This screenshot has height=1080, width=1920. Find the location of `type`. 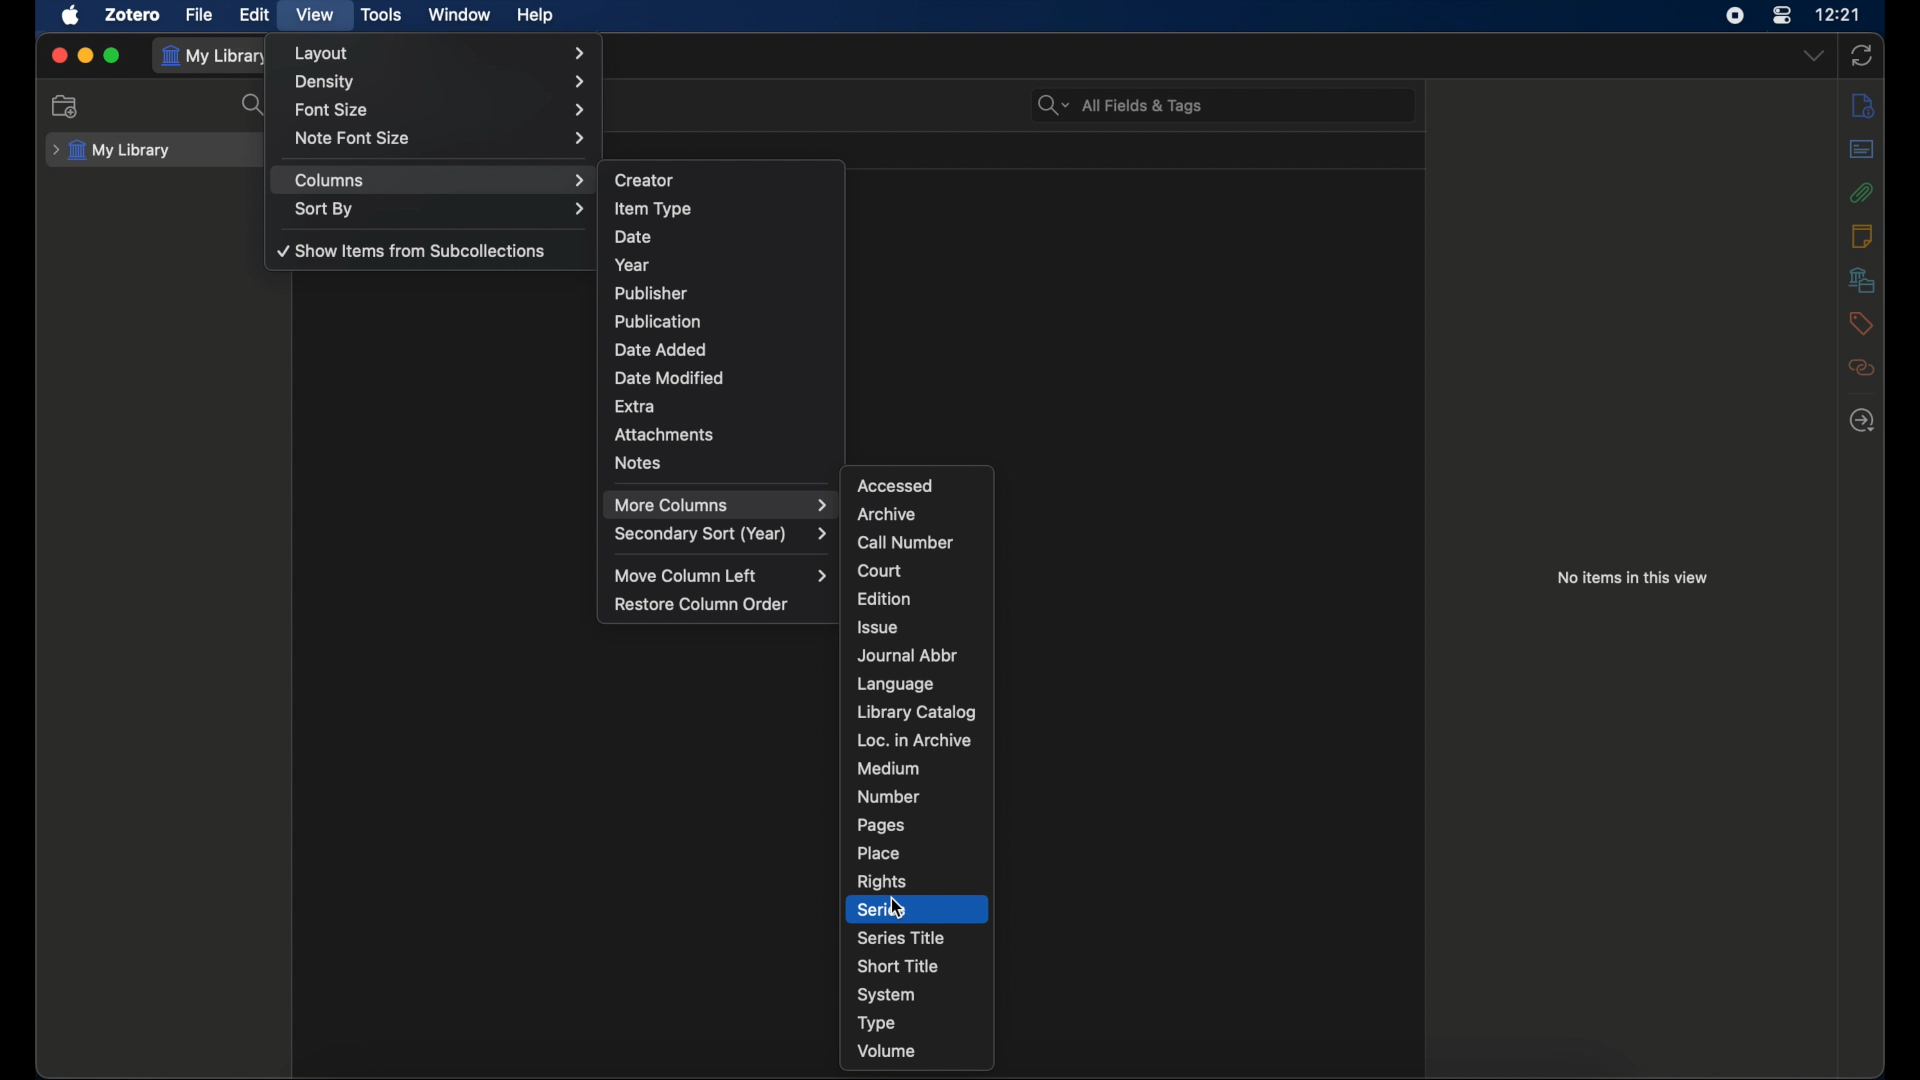

type is located at coordinates (880, 1023).